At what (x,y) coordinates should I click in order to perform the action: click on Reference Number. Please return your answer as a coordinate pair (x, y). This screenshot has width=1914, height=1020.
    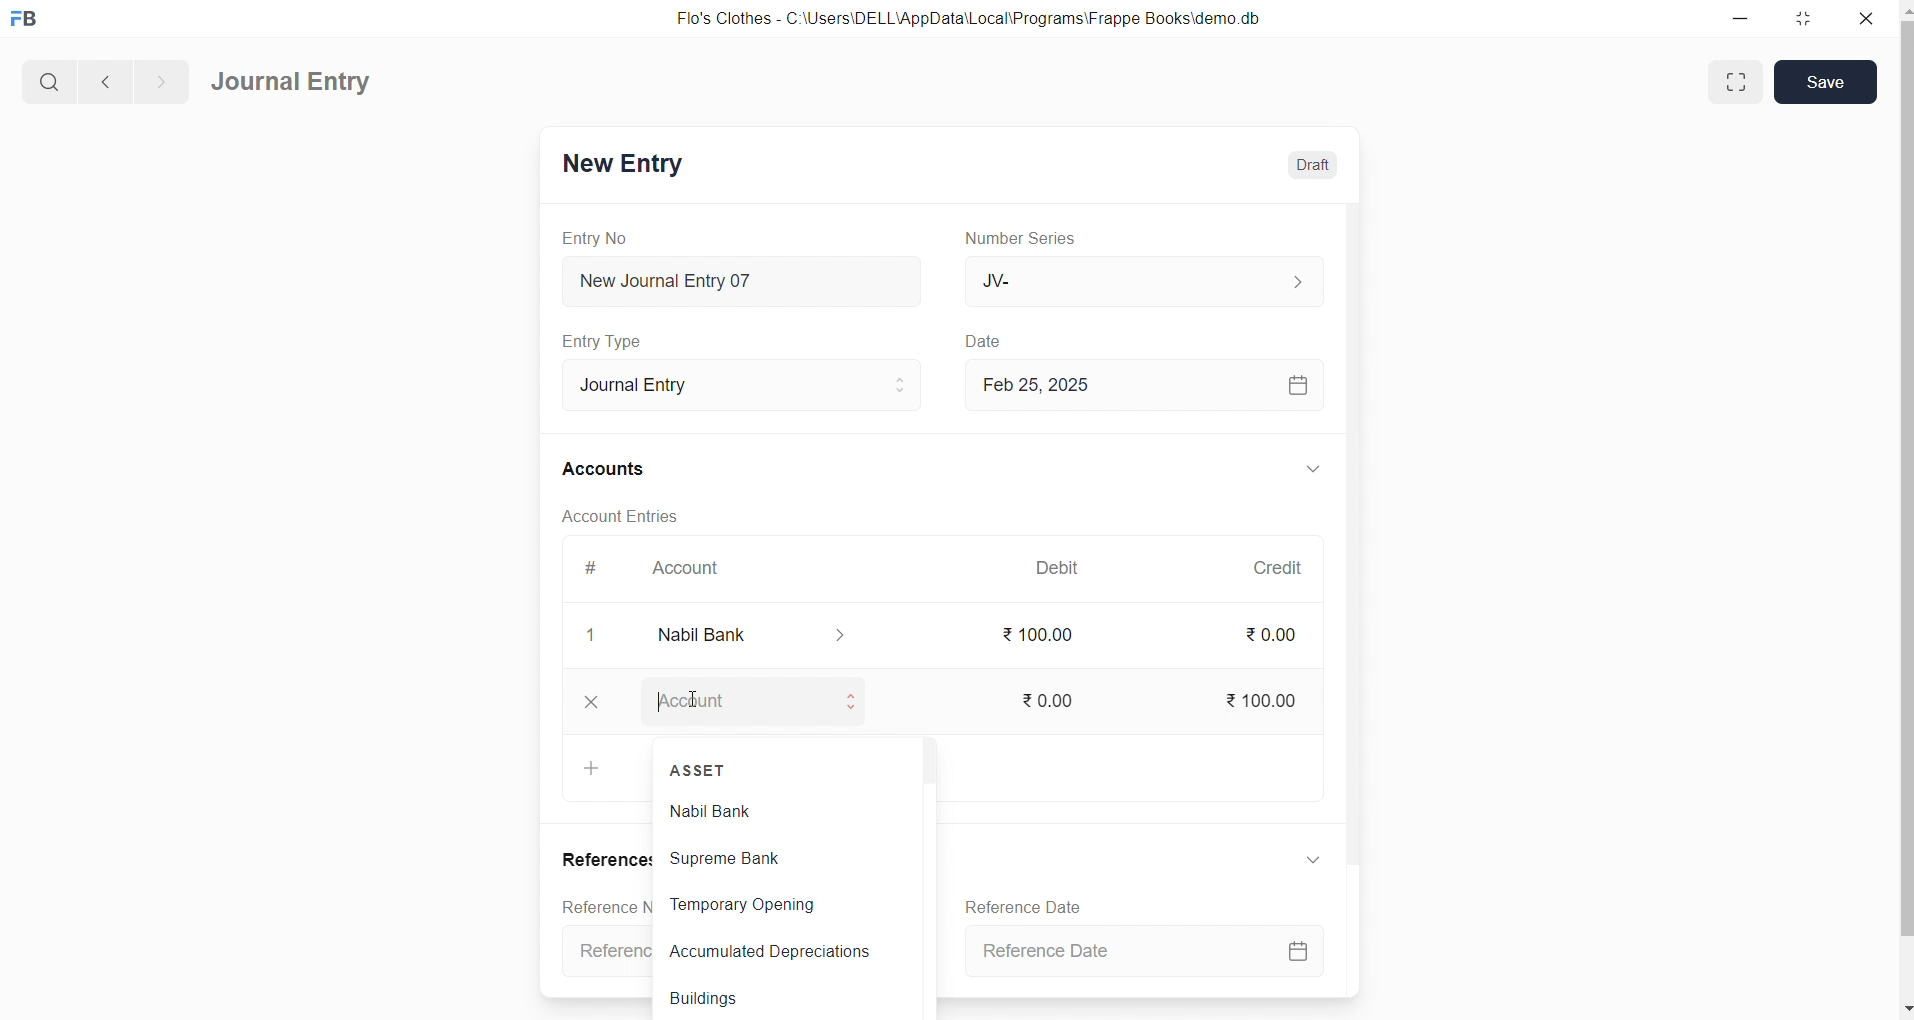
    Looking at the image, I should click on (615, 950).